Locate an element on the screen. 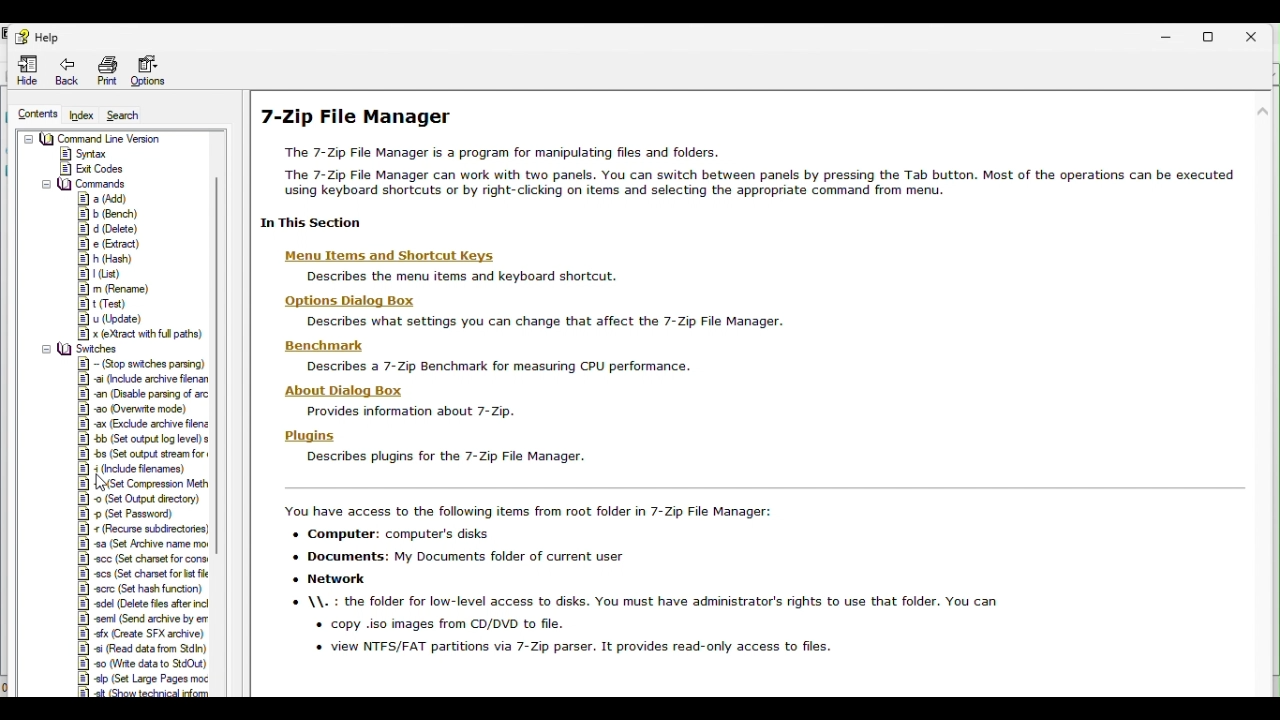 The width and height of the screenshot is (1280, 720). description text is located at coordinates (469, 275).